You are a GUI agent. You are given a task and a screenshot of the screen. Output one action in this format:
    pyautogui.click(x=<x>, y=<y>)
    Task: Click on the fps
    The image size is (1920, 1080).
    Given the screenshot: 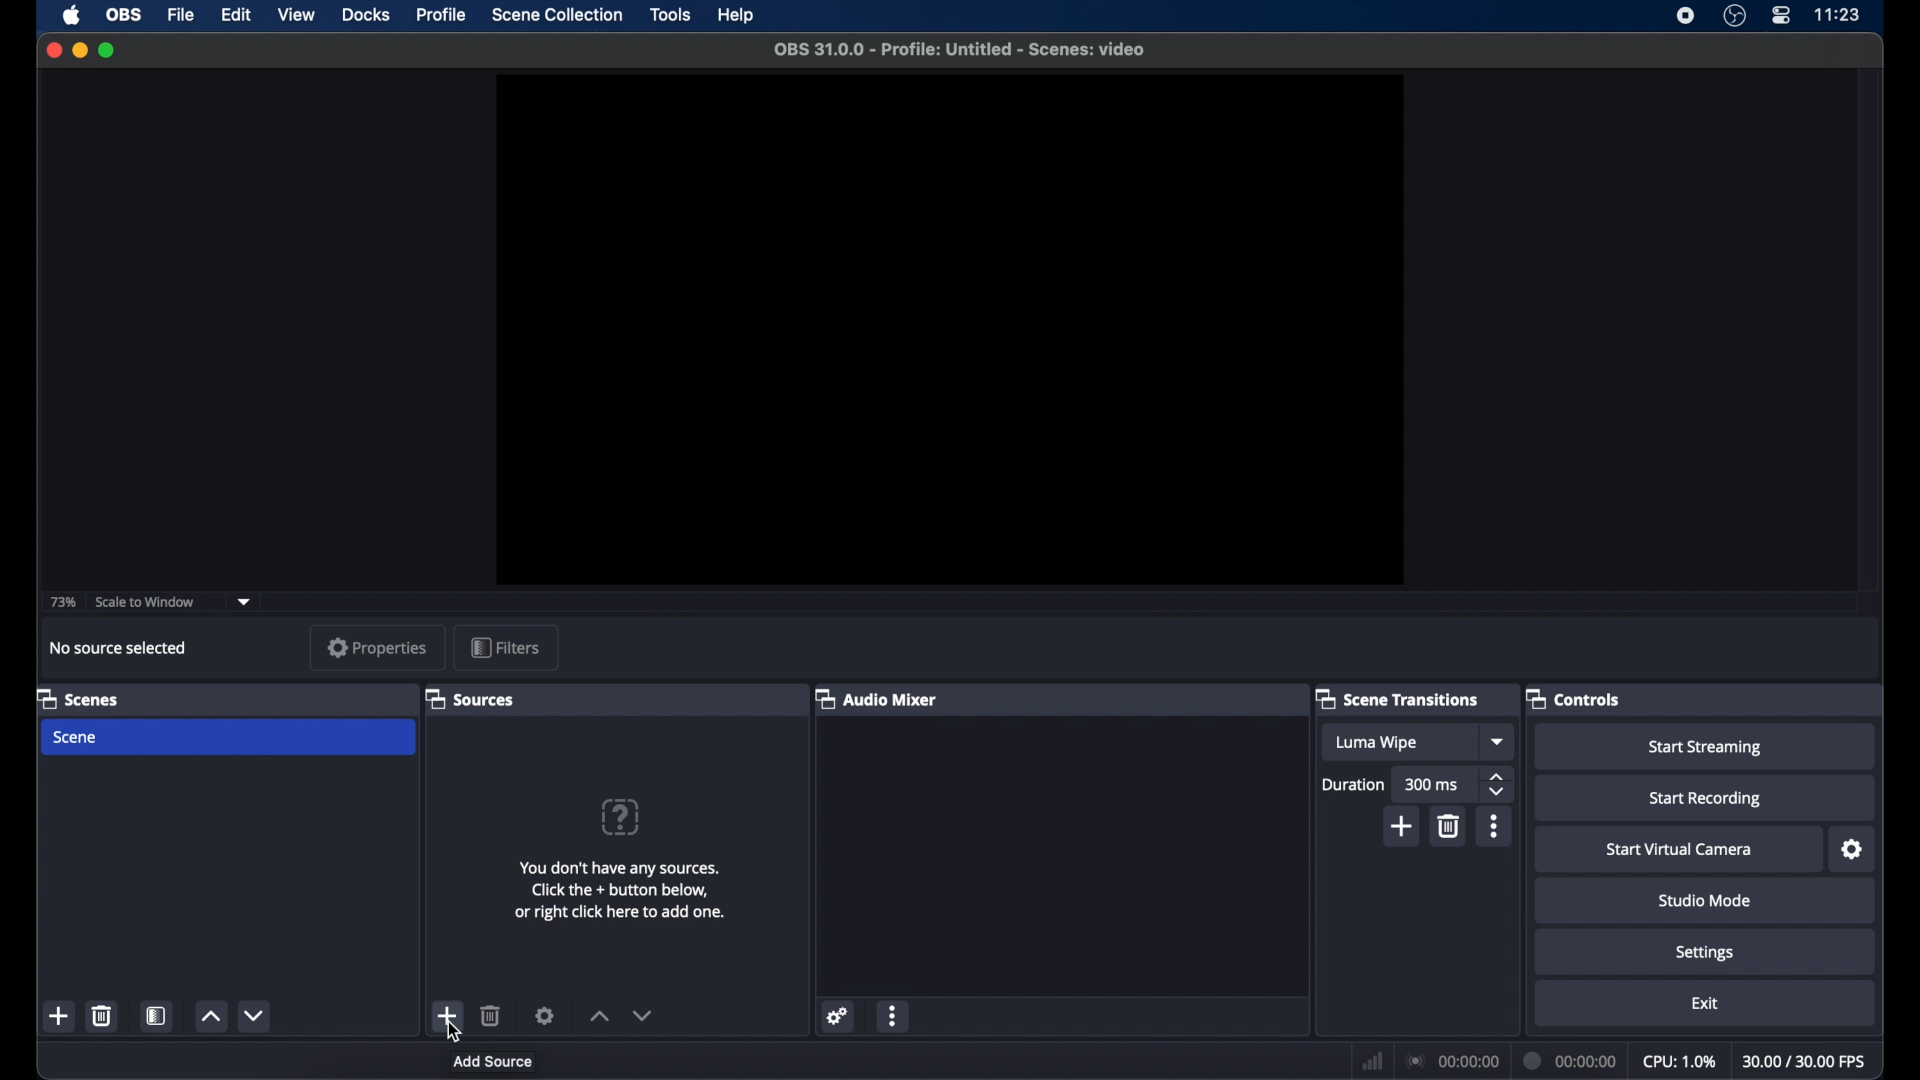 What is the action you would take?
    pyautogui.click(x=1807, y=1061)
    